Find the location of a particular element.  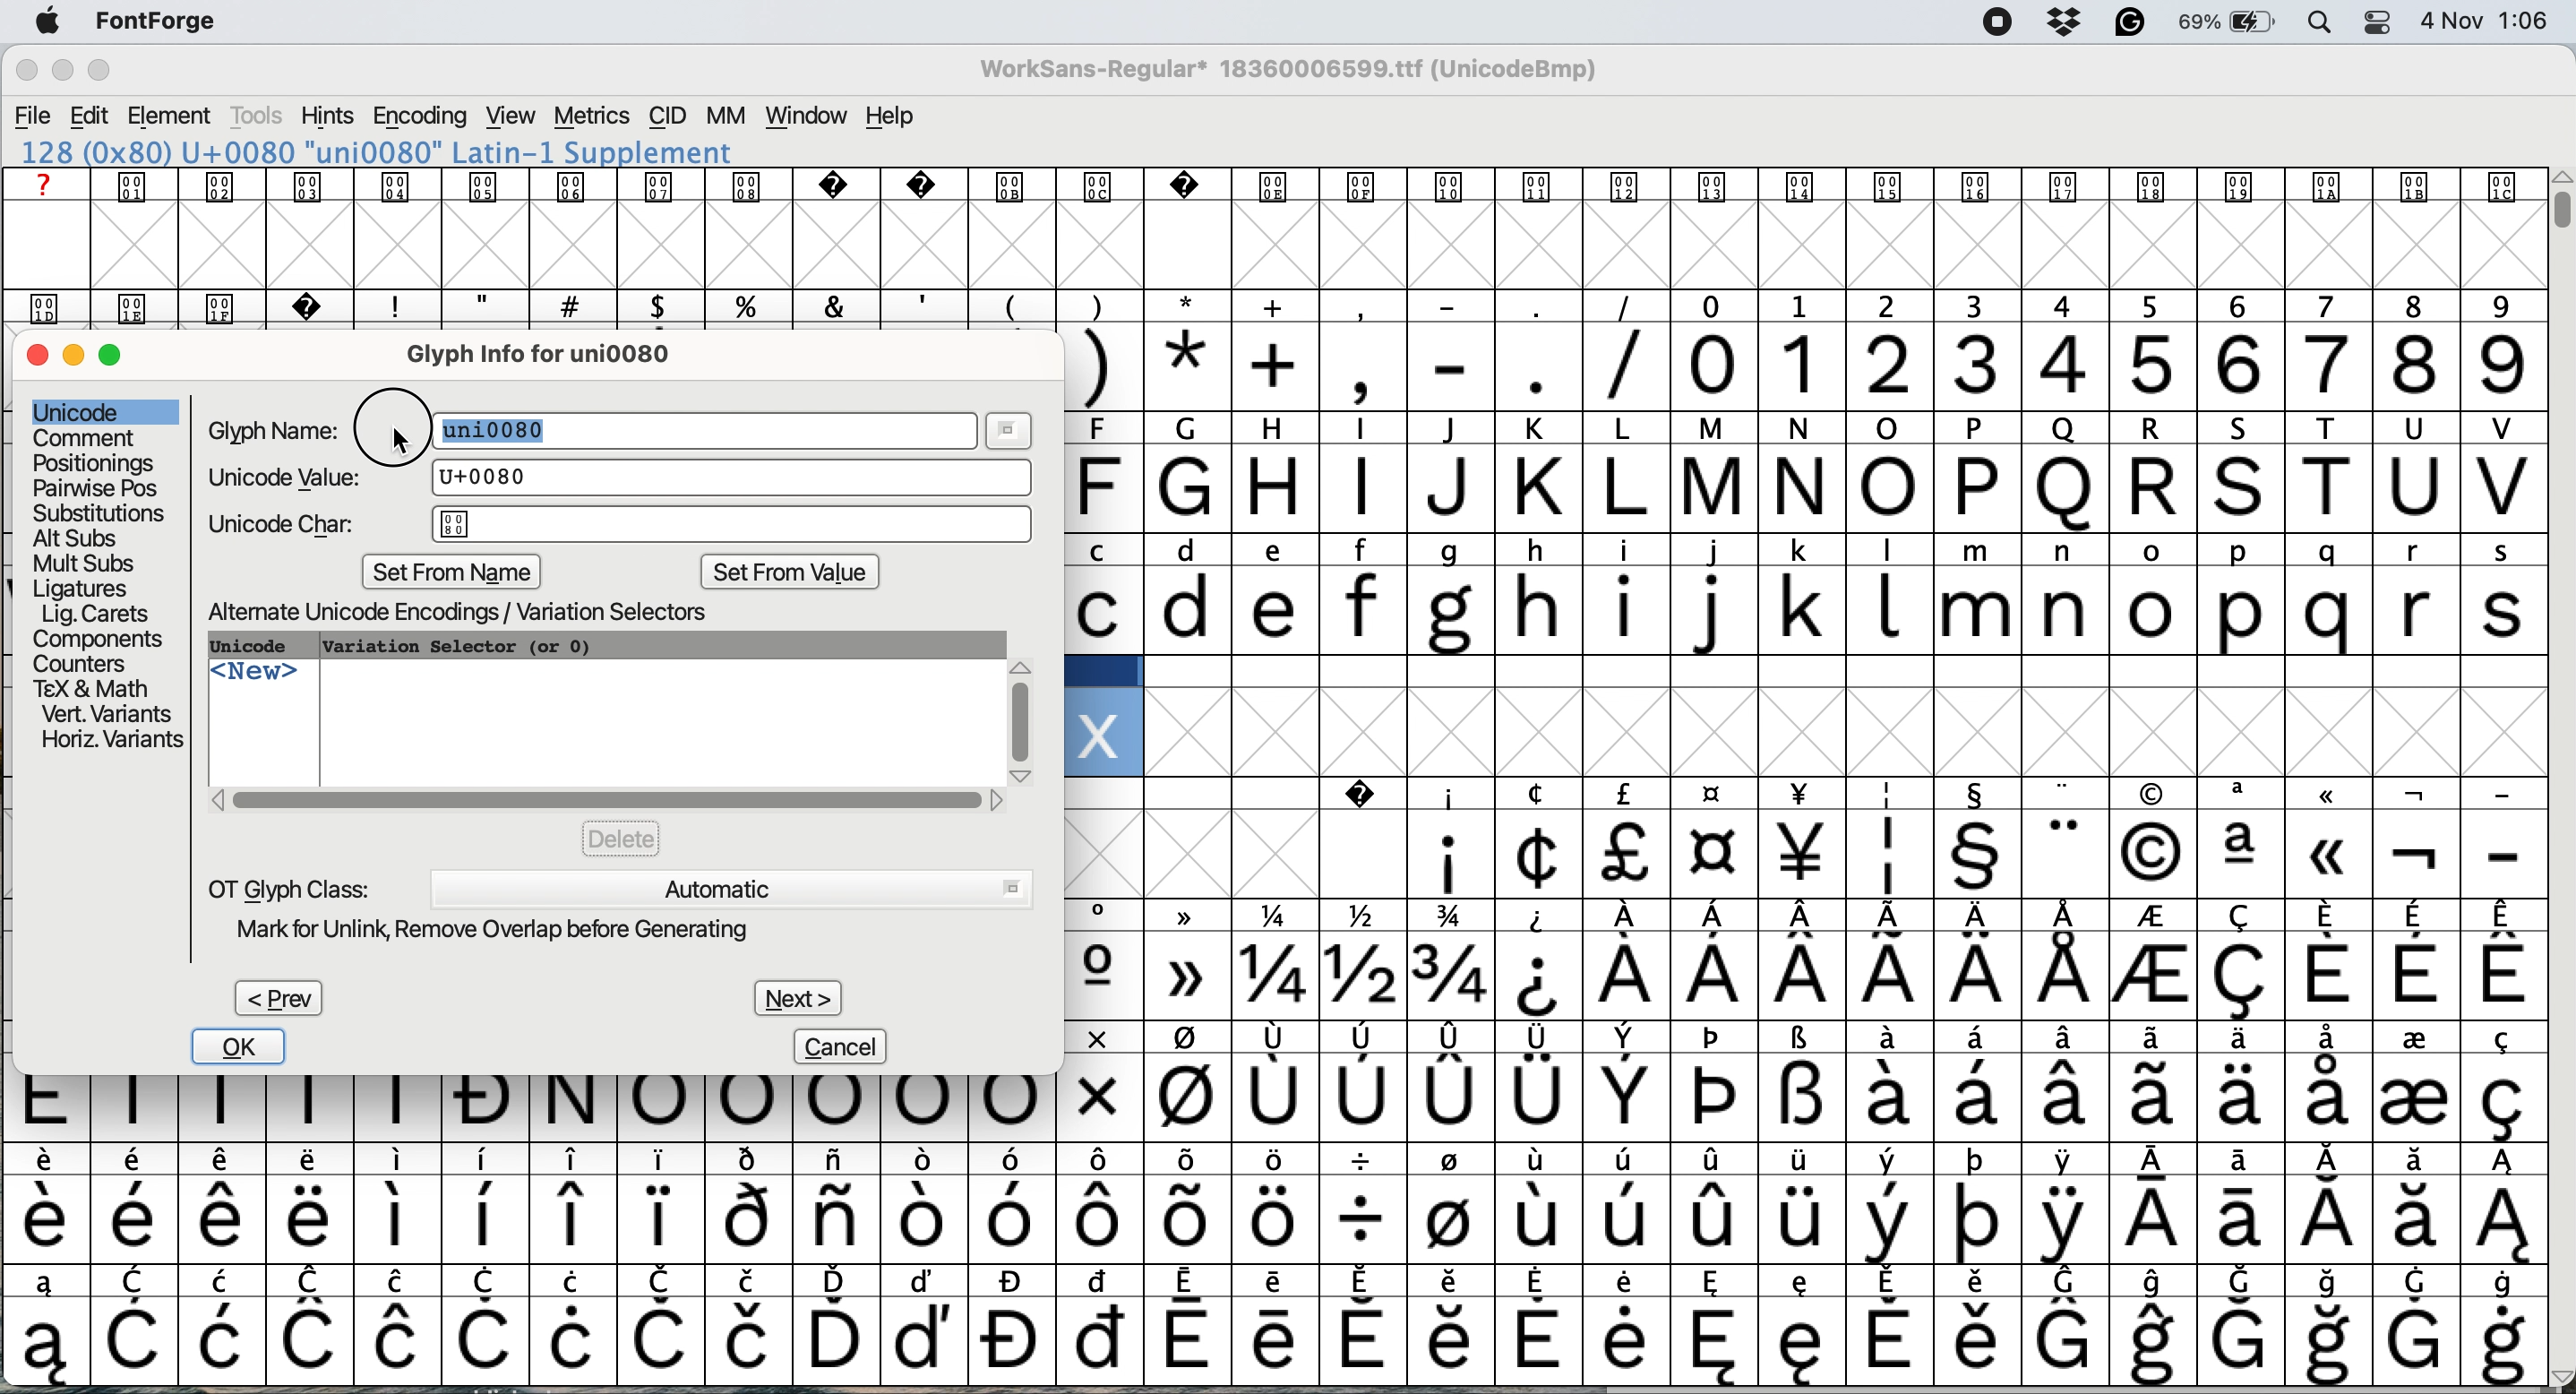

edit is located at coordinates (92, 115).